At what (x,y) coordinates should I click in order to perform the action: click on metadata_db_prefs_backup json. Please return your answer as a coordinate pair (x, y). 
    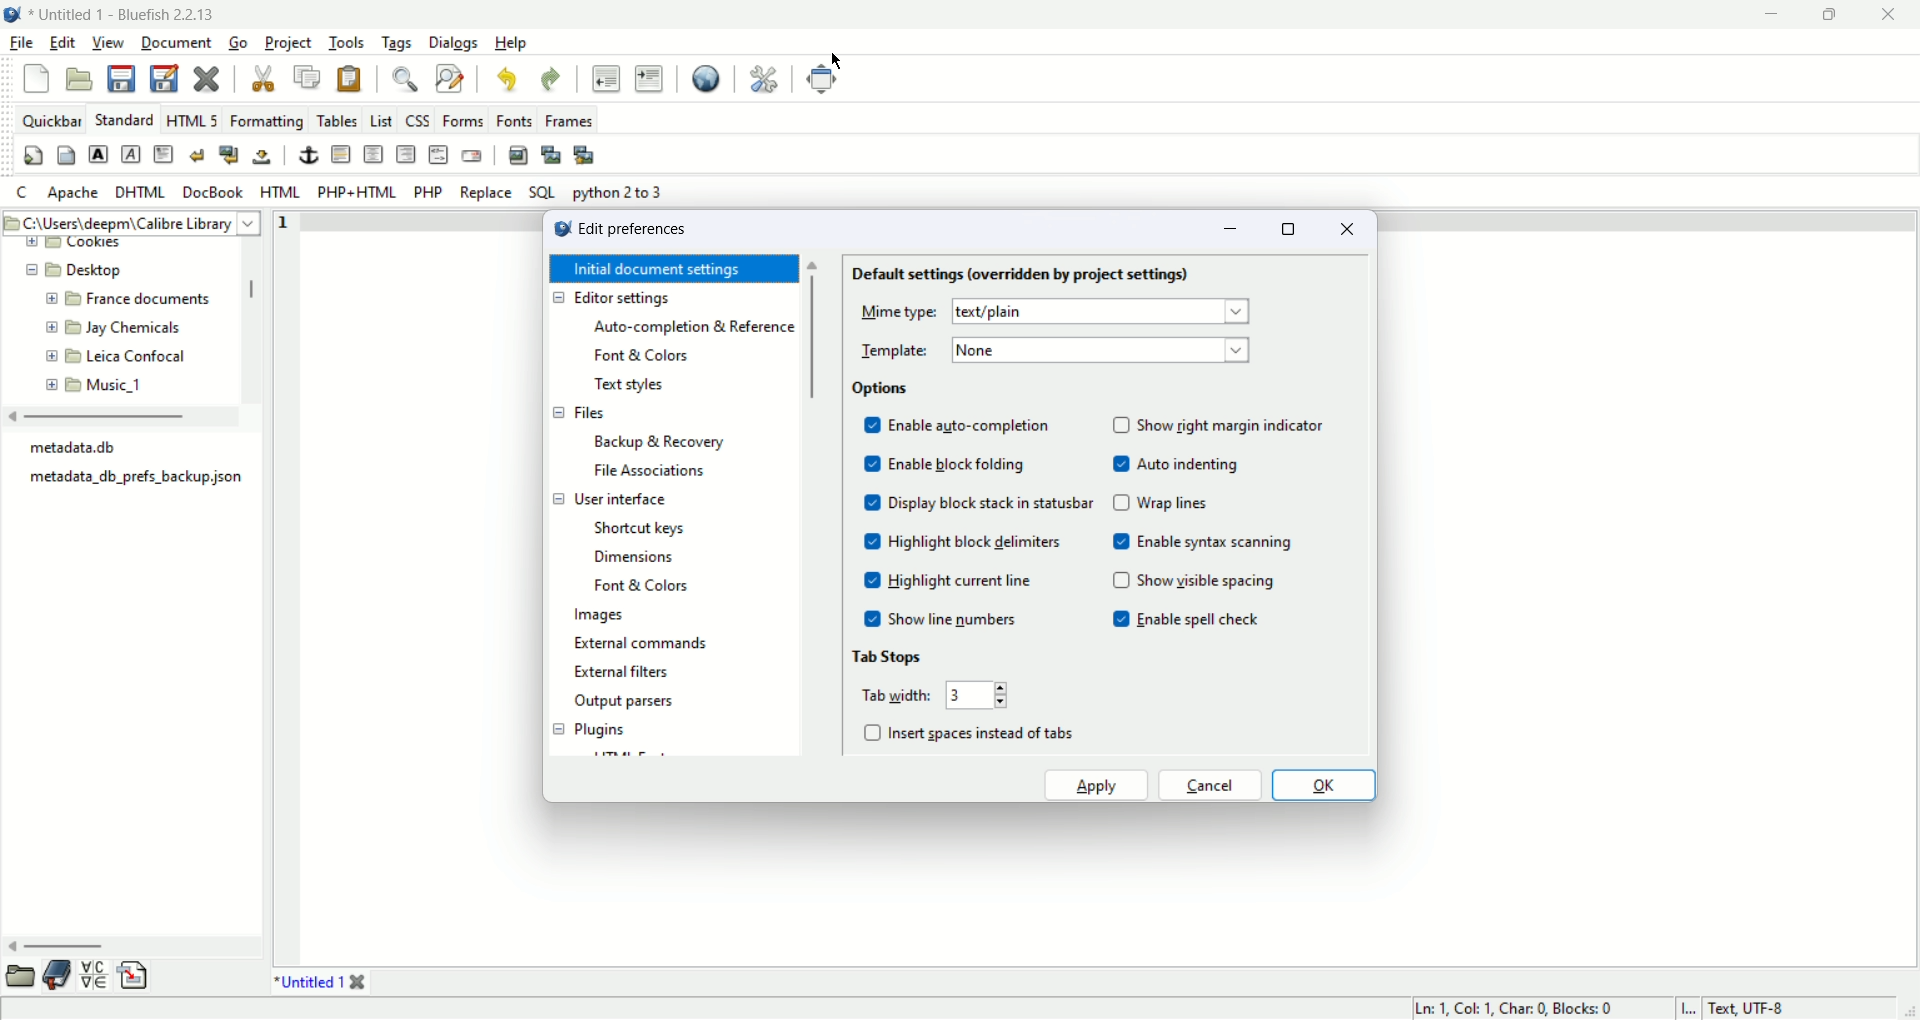
    Looking at the image, I should click on (143, 478).